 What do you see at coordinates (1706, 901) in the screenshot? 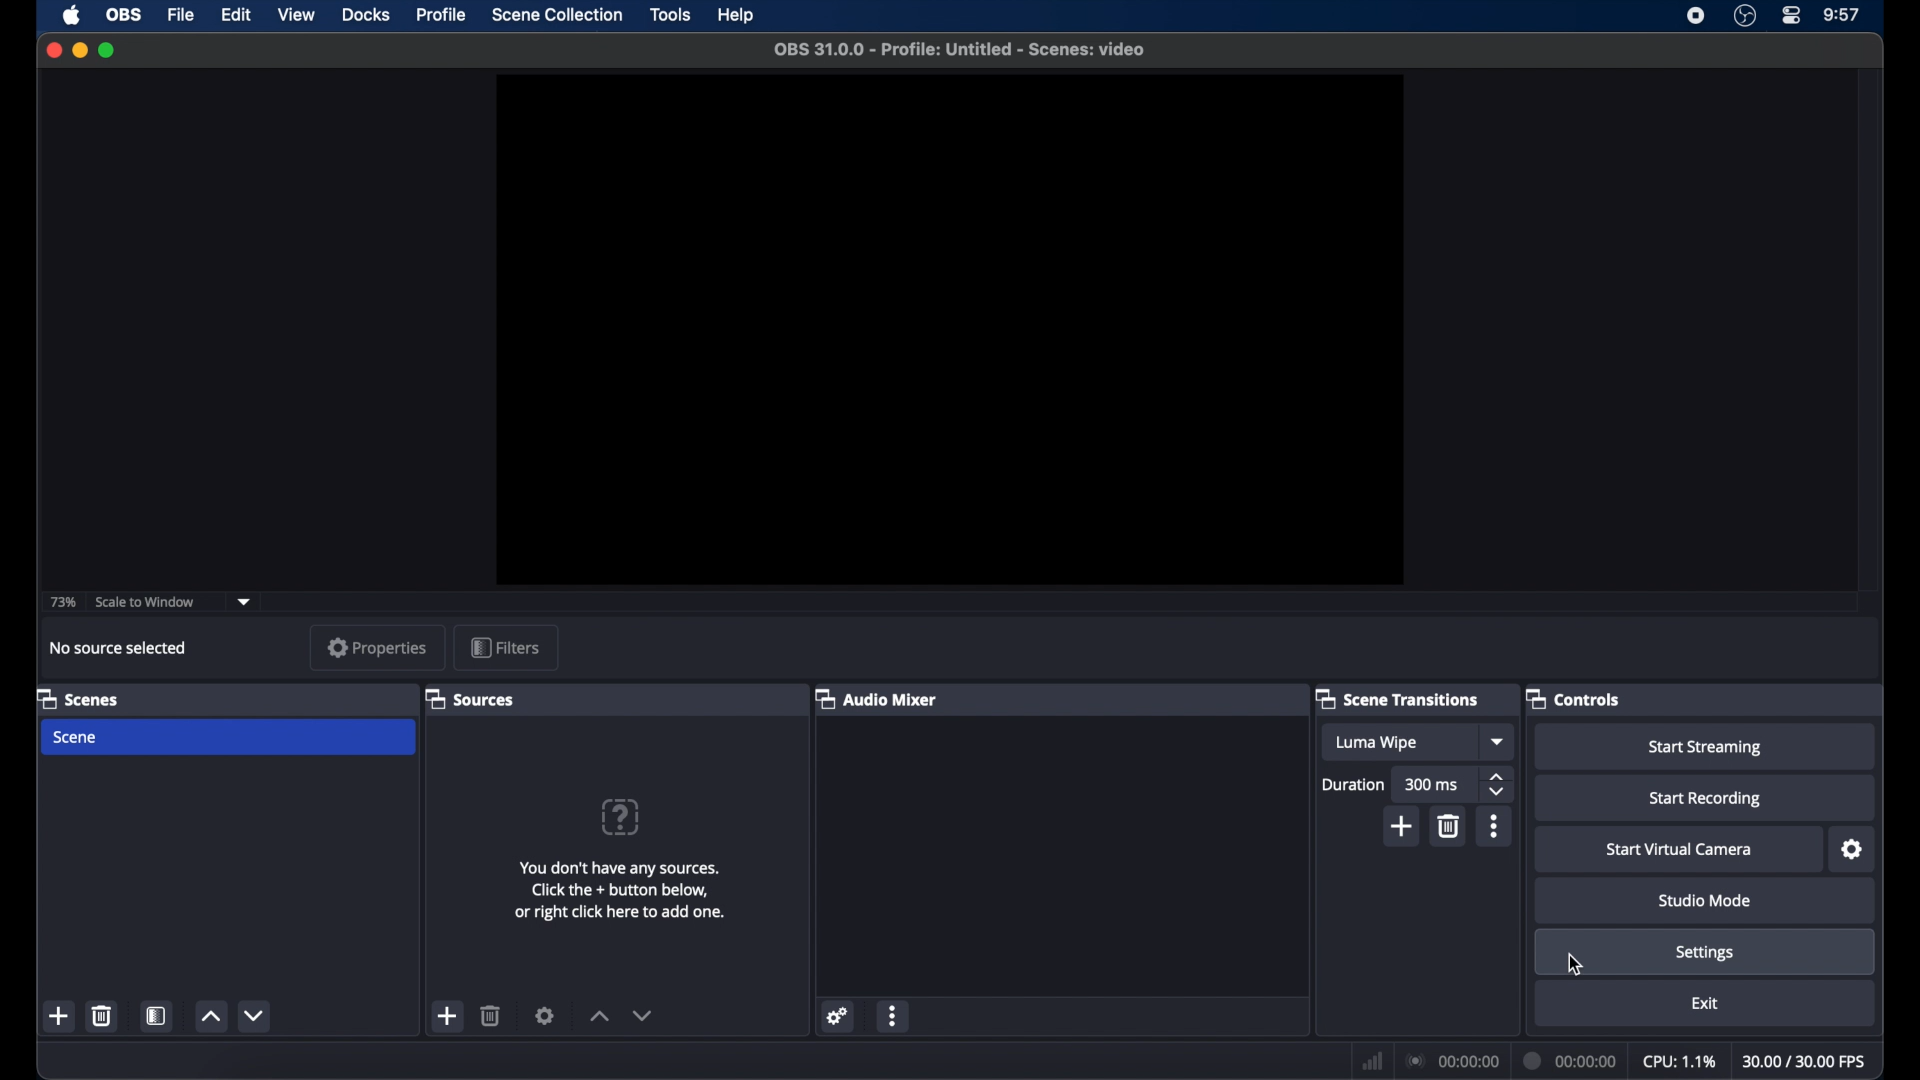
I see `studio mode` at bounding box center [1706, 901].